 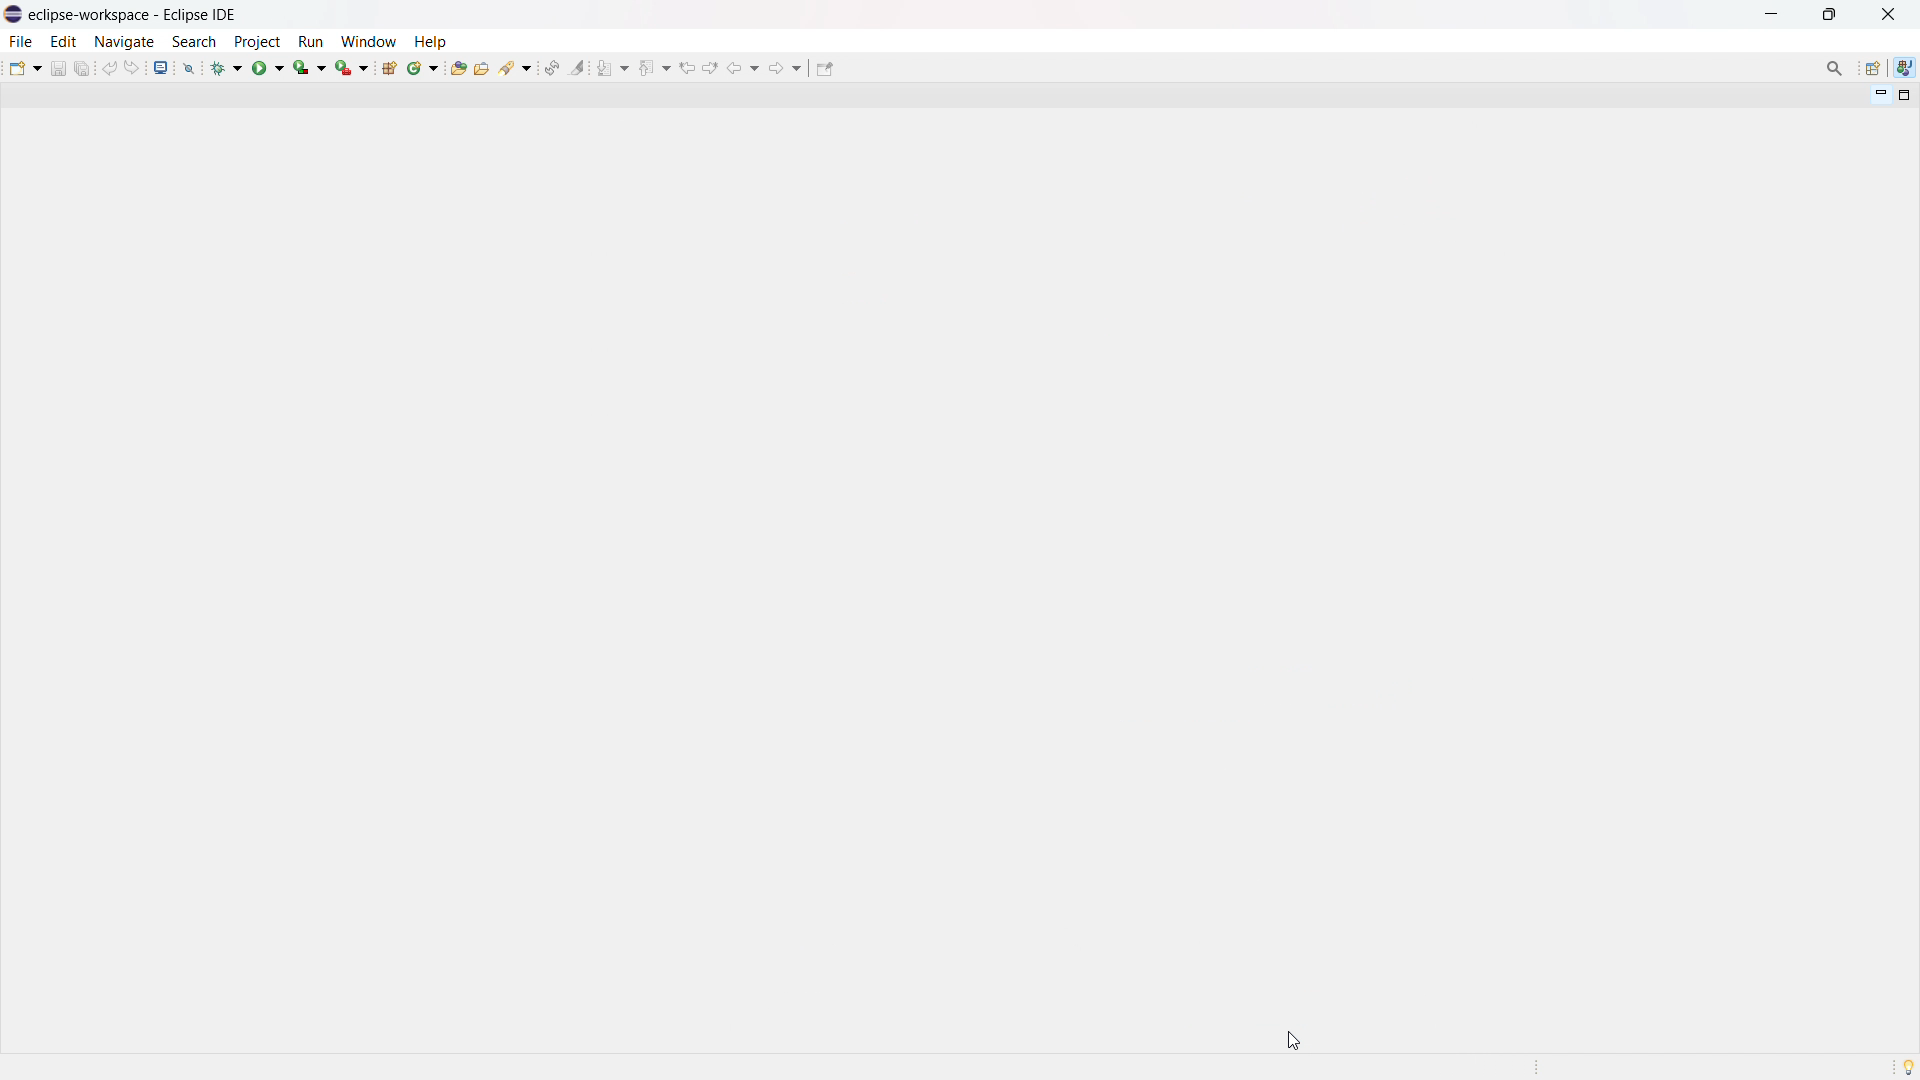 I want to click on next annotation, so click(x=613, y=67).